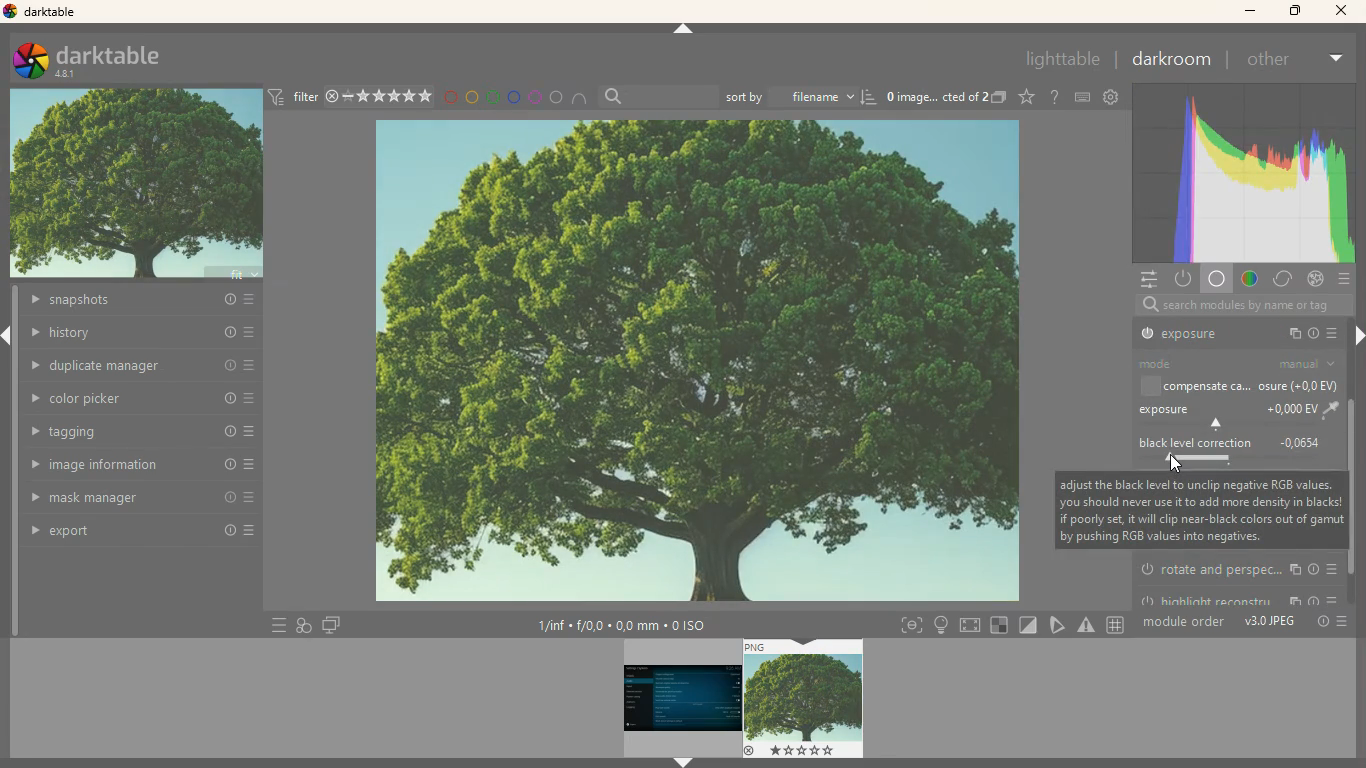 This screenshot has width=1366, height=768. What do you see at coordinates (1000, 97) in the screenshot?
I see `images` at bounding box center [1000, 97].